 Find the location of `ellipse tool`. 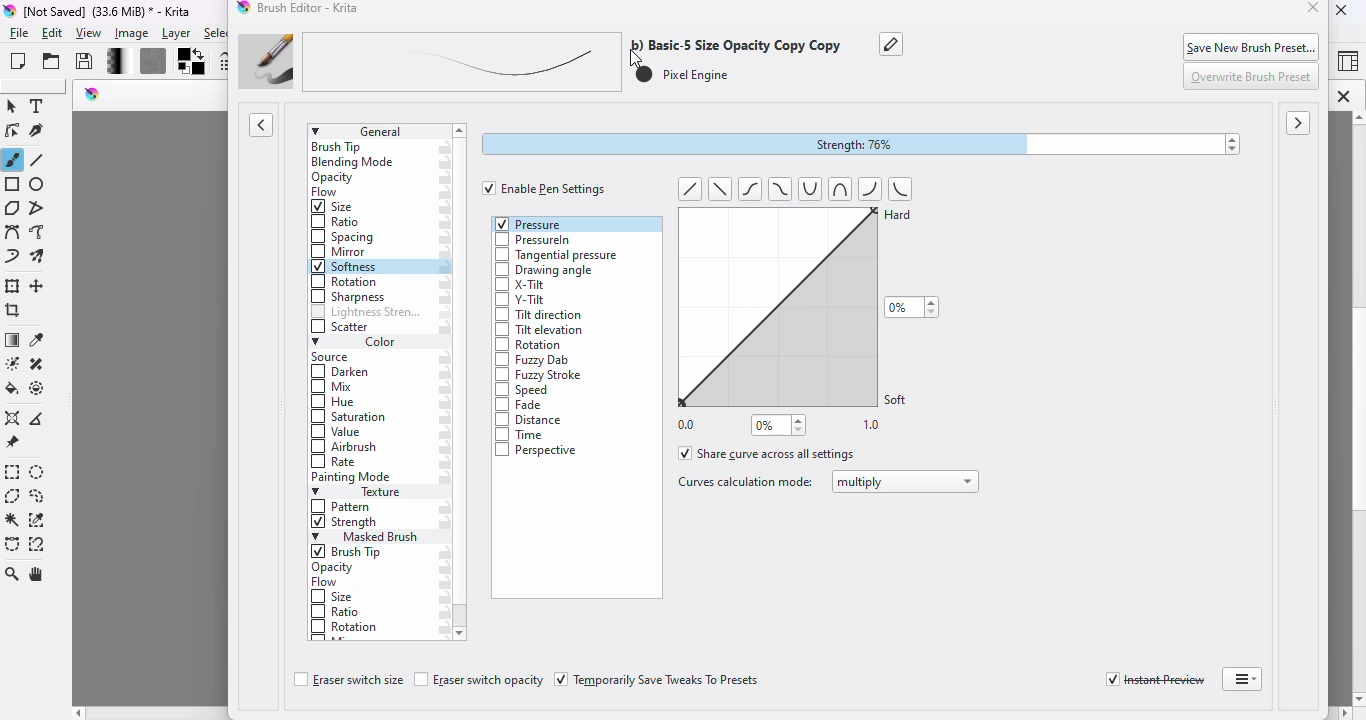

ellipse tool is located at coordinates (38, 185).